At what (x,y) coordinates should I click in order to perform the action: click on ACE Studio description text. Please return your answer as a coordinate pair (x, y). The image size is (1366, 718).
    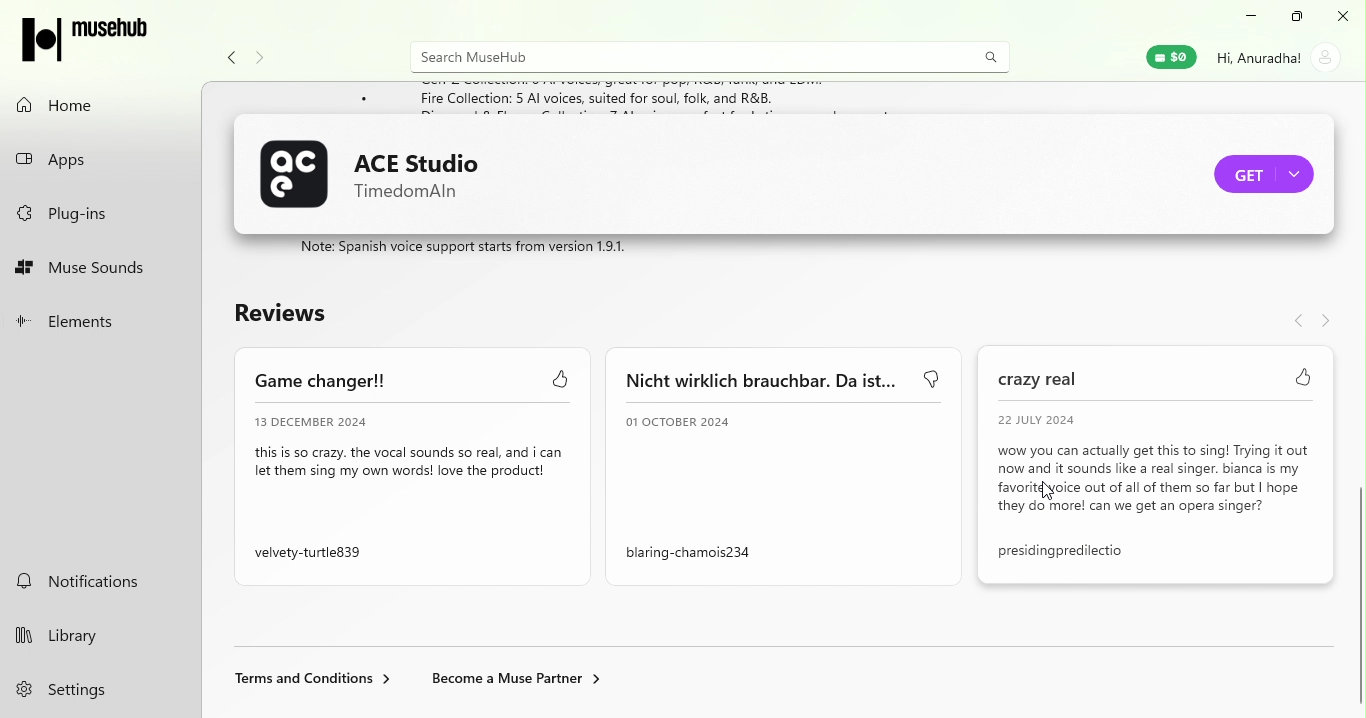
    Looking at the image, I should click on (471, 249).